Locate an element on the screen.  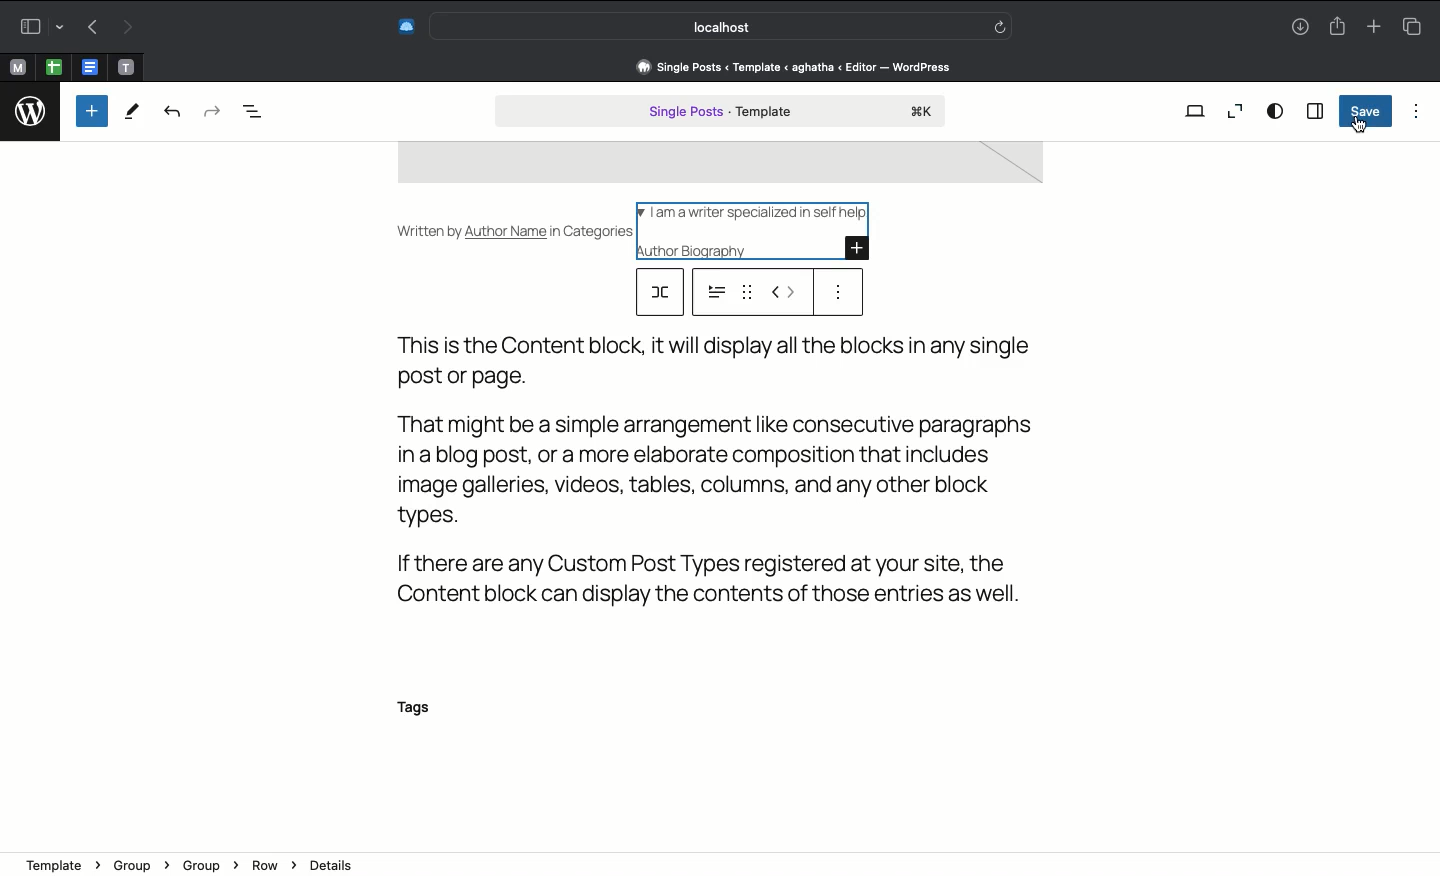
Single post template is located at coordinates (720, 113).